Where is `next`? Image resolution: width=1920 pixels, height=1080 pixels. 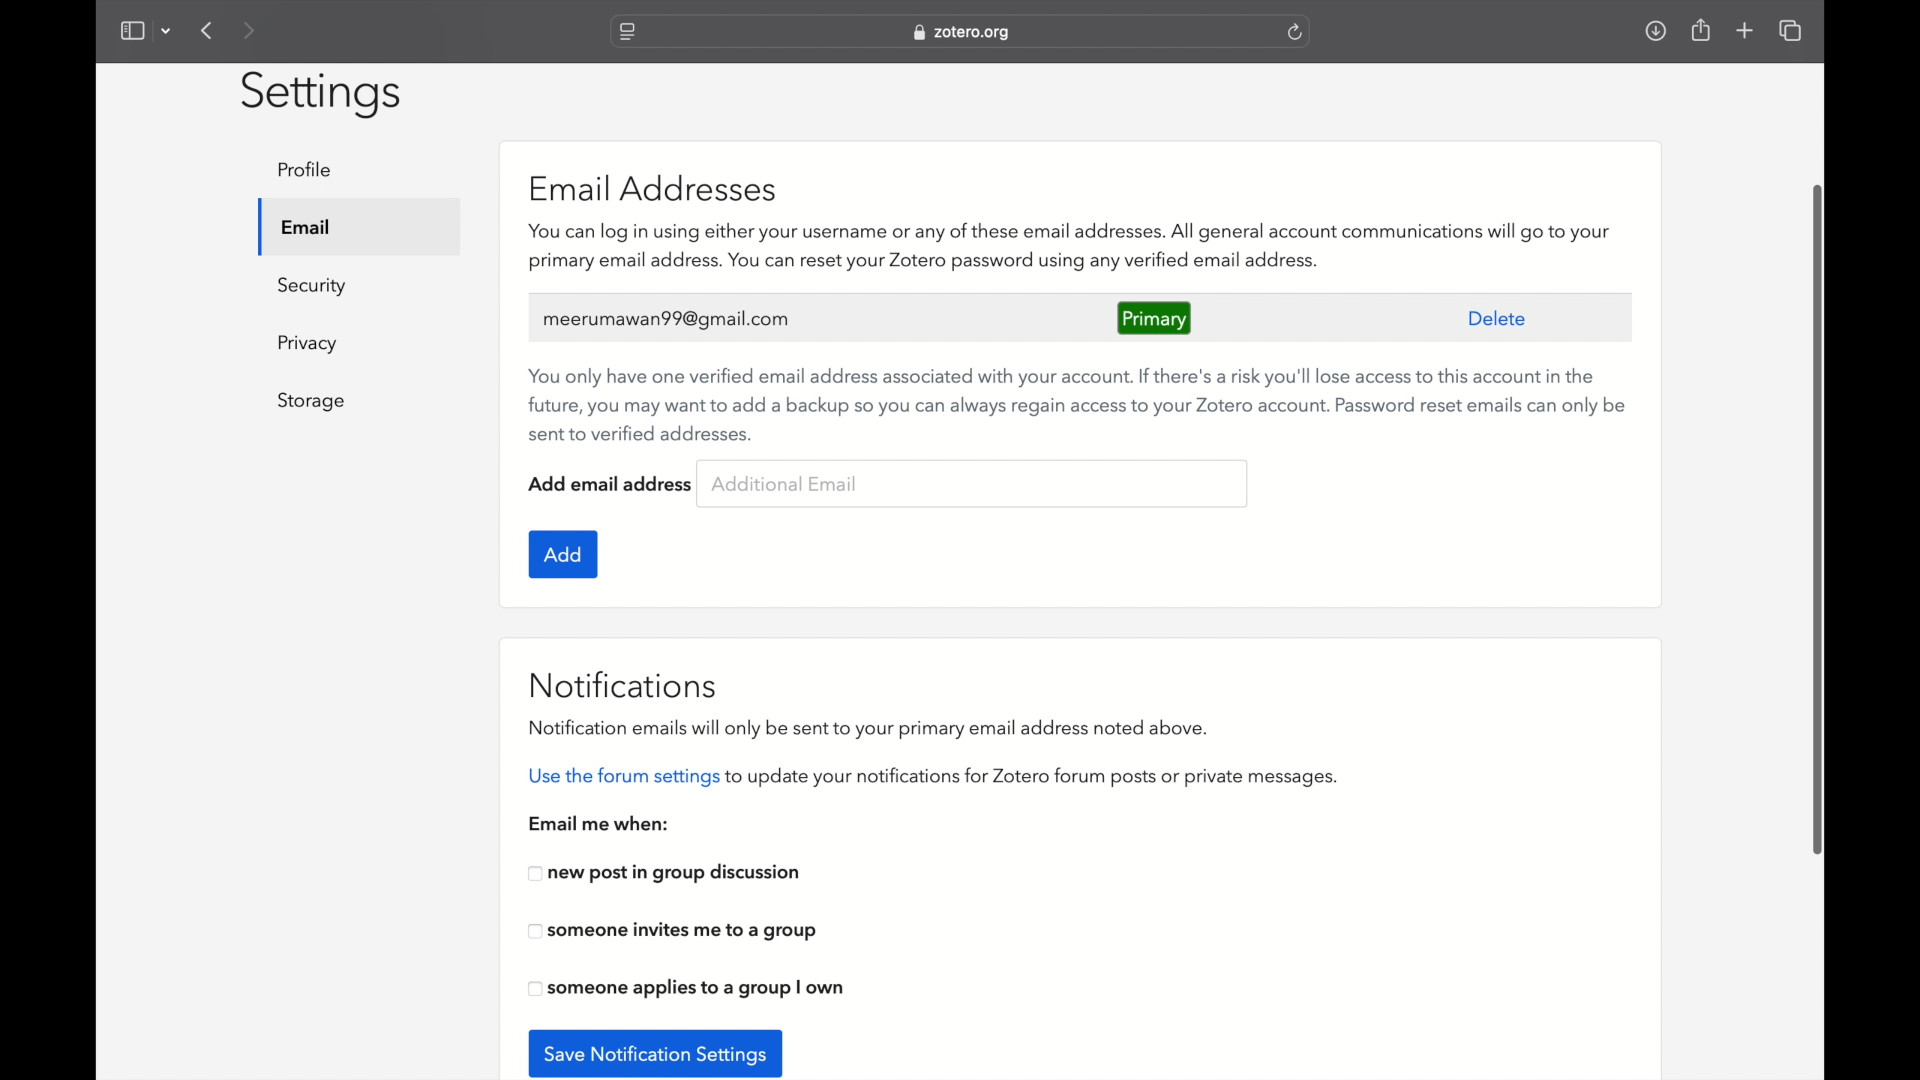
next is located at coordinates (248, 30).